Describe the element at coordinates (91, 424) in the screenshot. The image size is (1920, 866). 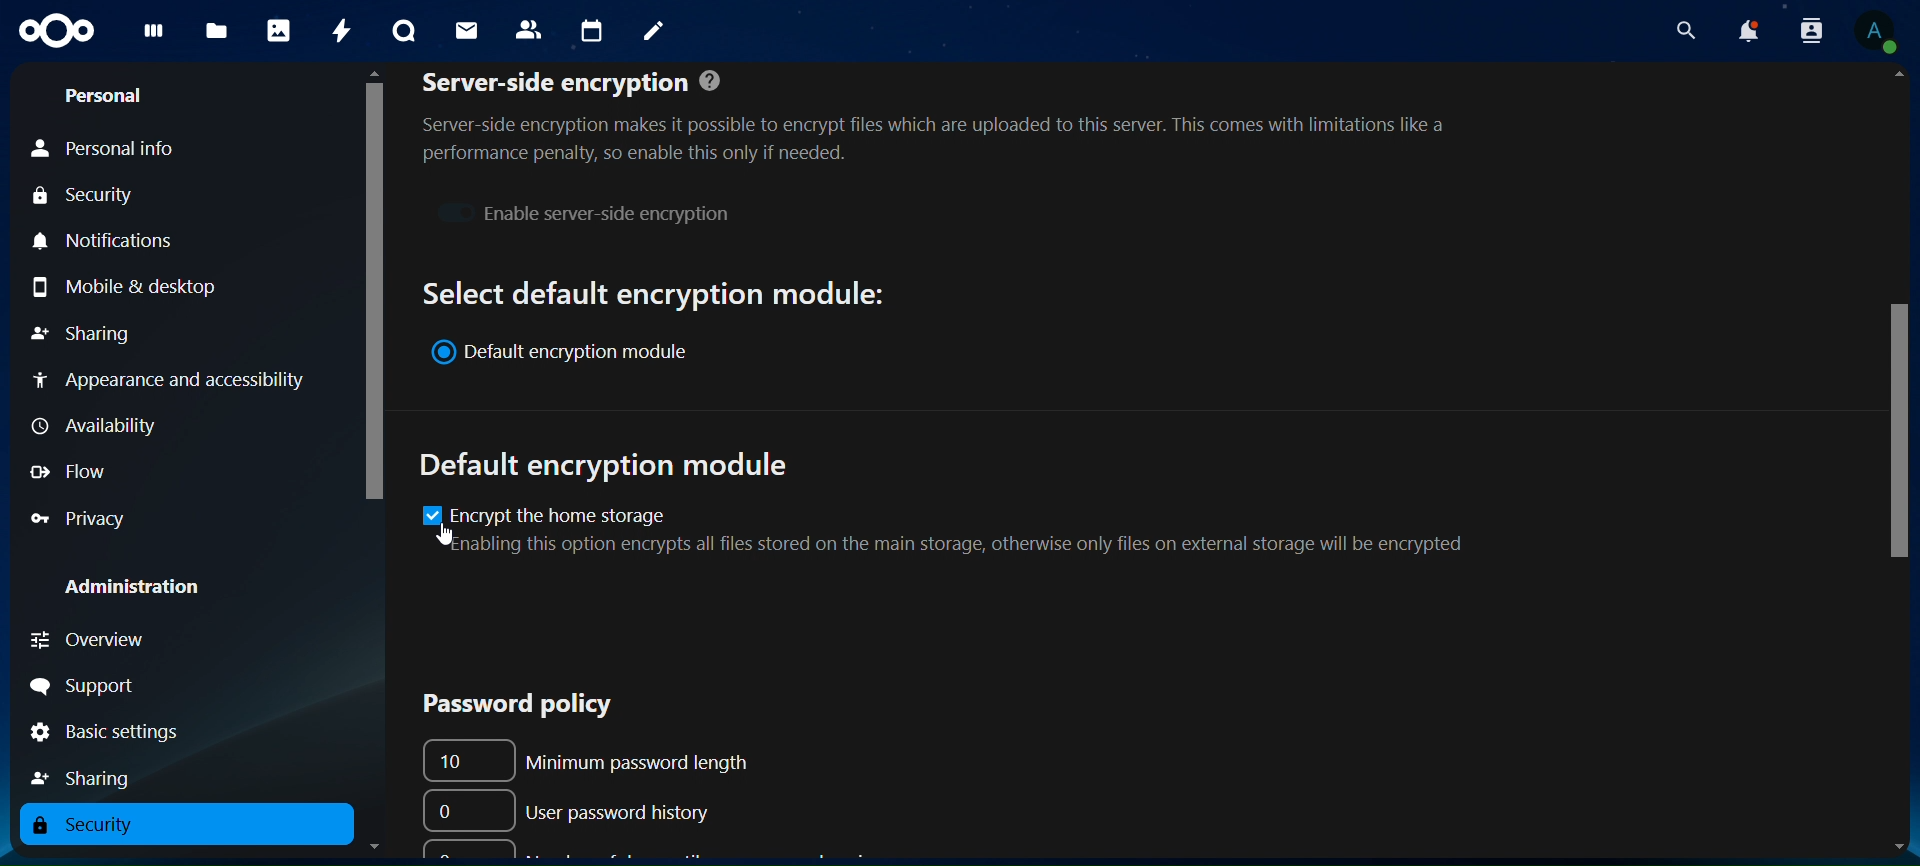
I see `availability` at that location.